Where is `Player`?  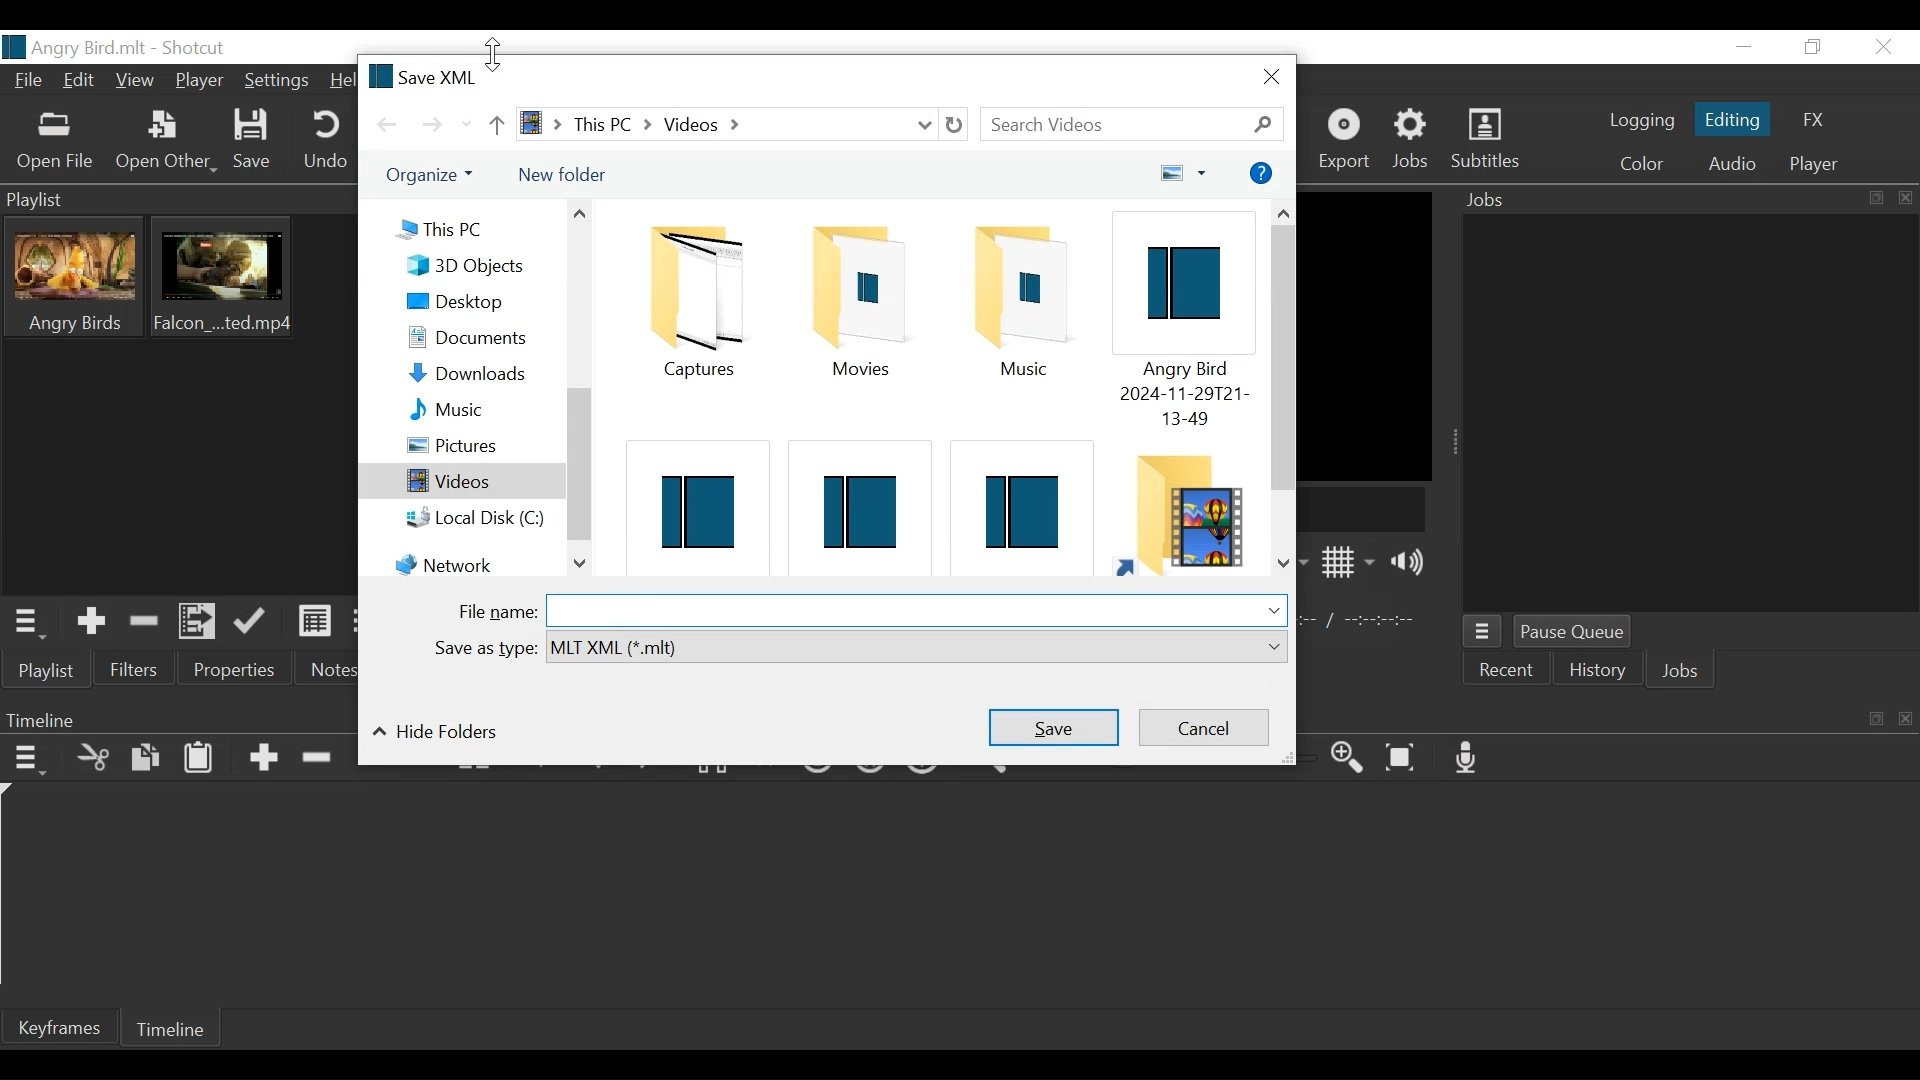
Player is located at coordinates (1810, 167).